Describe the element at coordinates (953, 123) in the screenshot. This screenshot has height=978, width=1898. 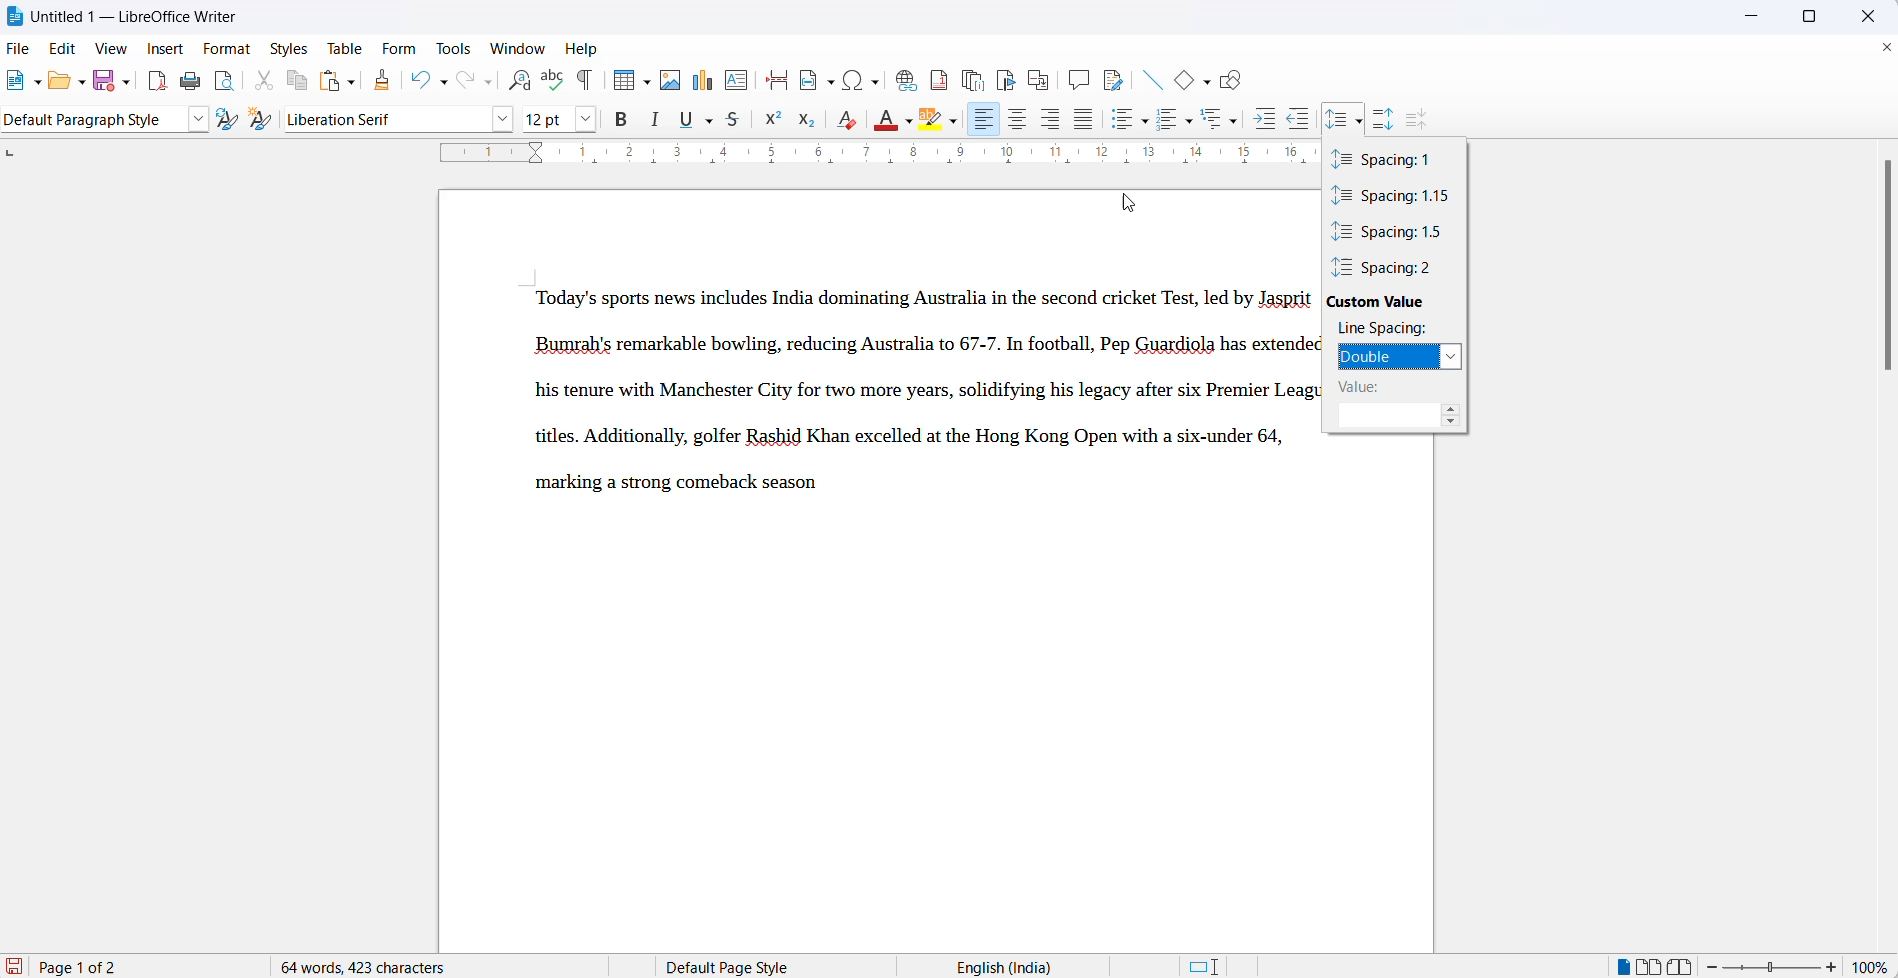
I see `character highlight options` at that location.